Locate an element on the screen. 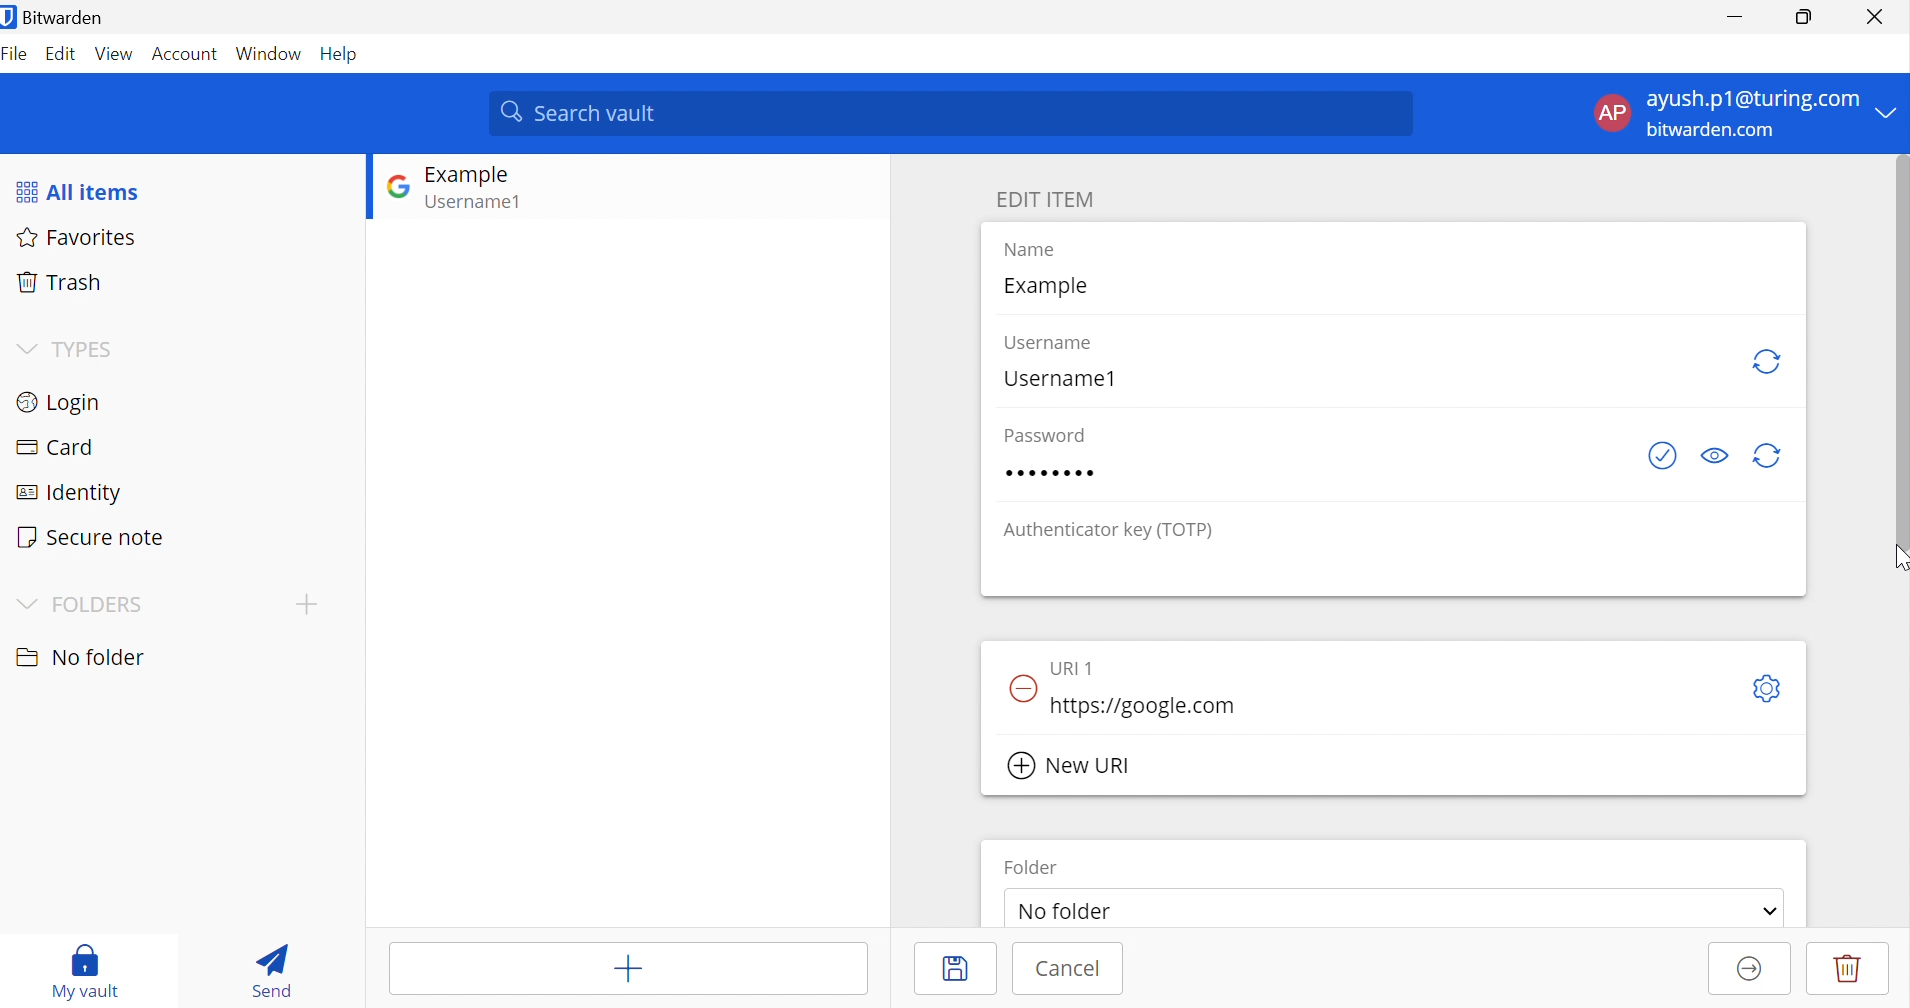 The height and width of the screenshot is (1008, 1910). ACCOUNT OPTIONS is located at coordinates (1729, 114).